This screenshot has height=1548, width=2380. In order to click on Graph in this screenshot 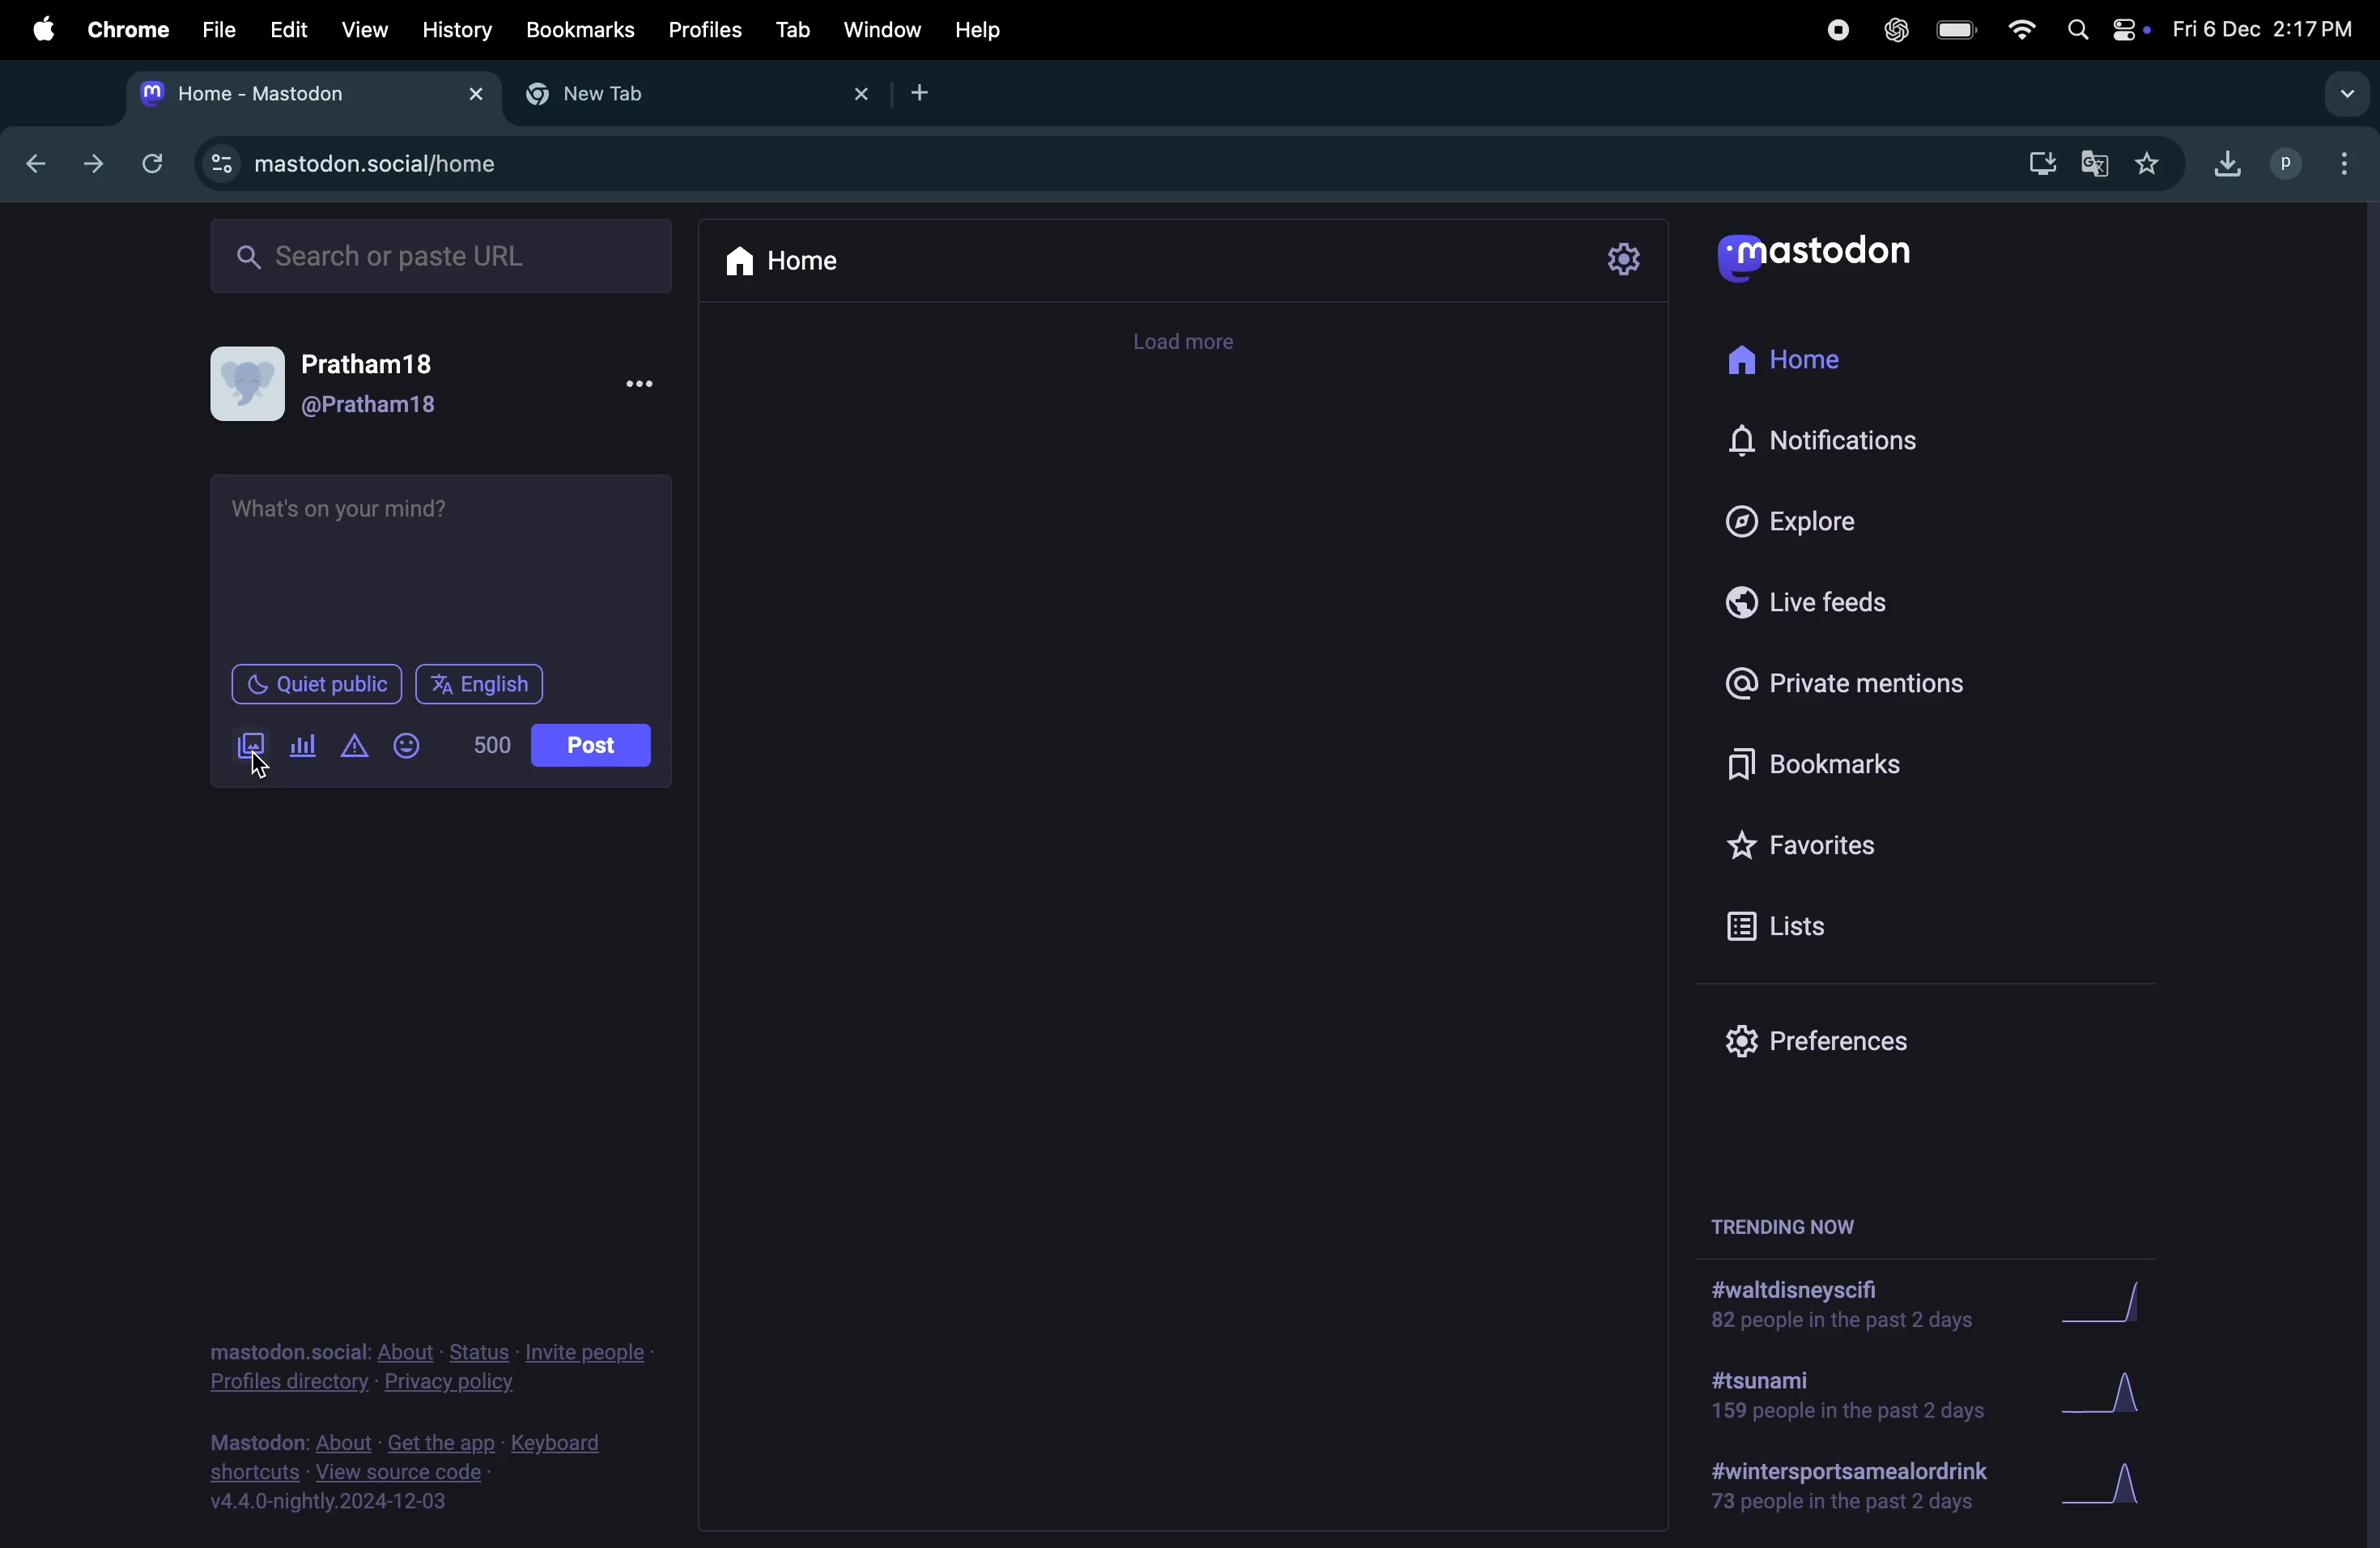, I will do `click(2120, 1389)`.